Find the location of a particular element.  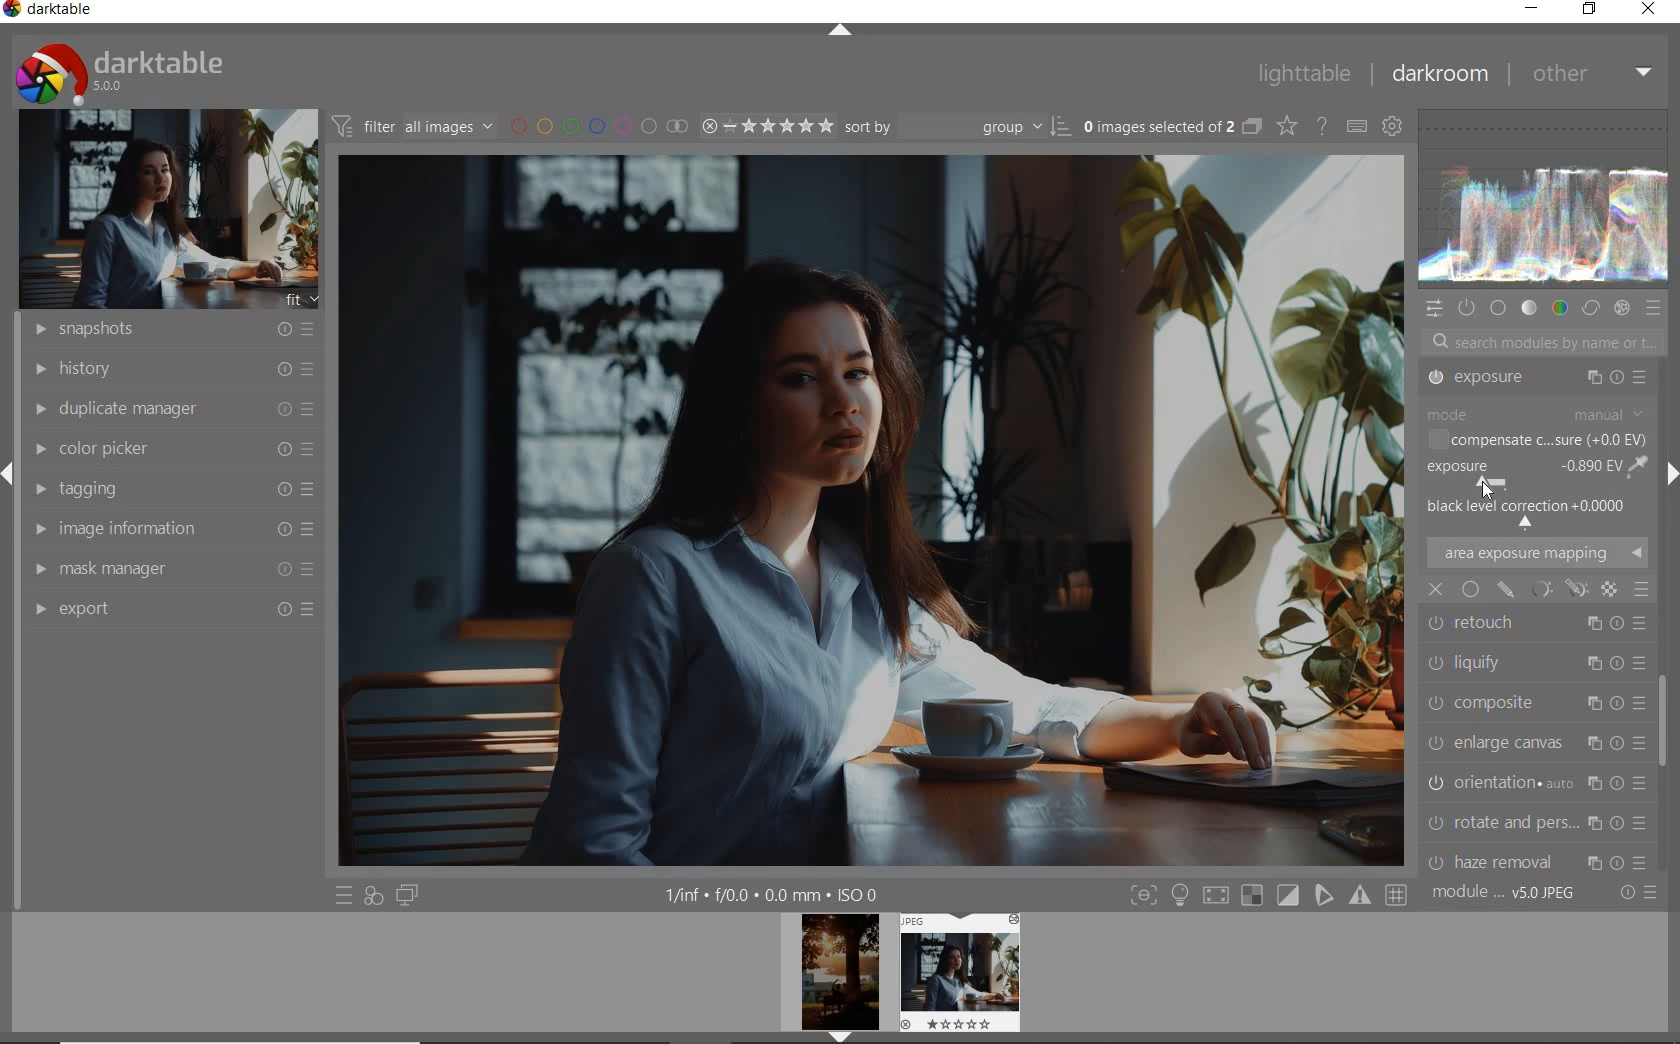

TONE EQUALIZER is located at coordinates (1535, 424).